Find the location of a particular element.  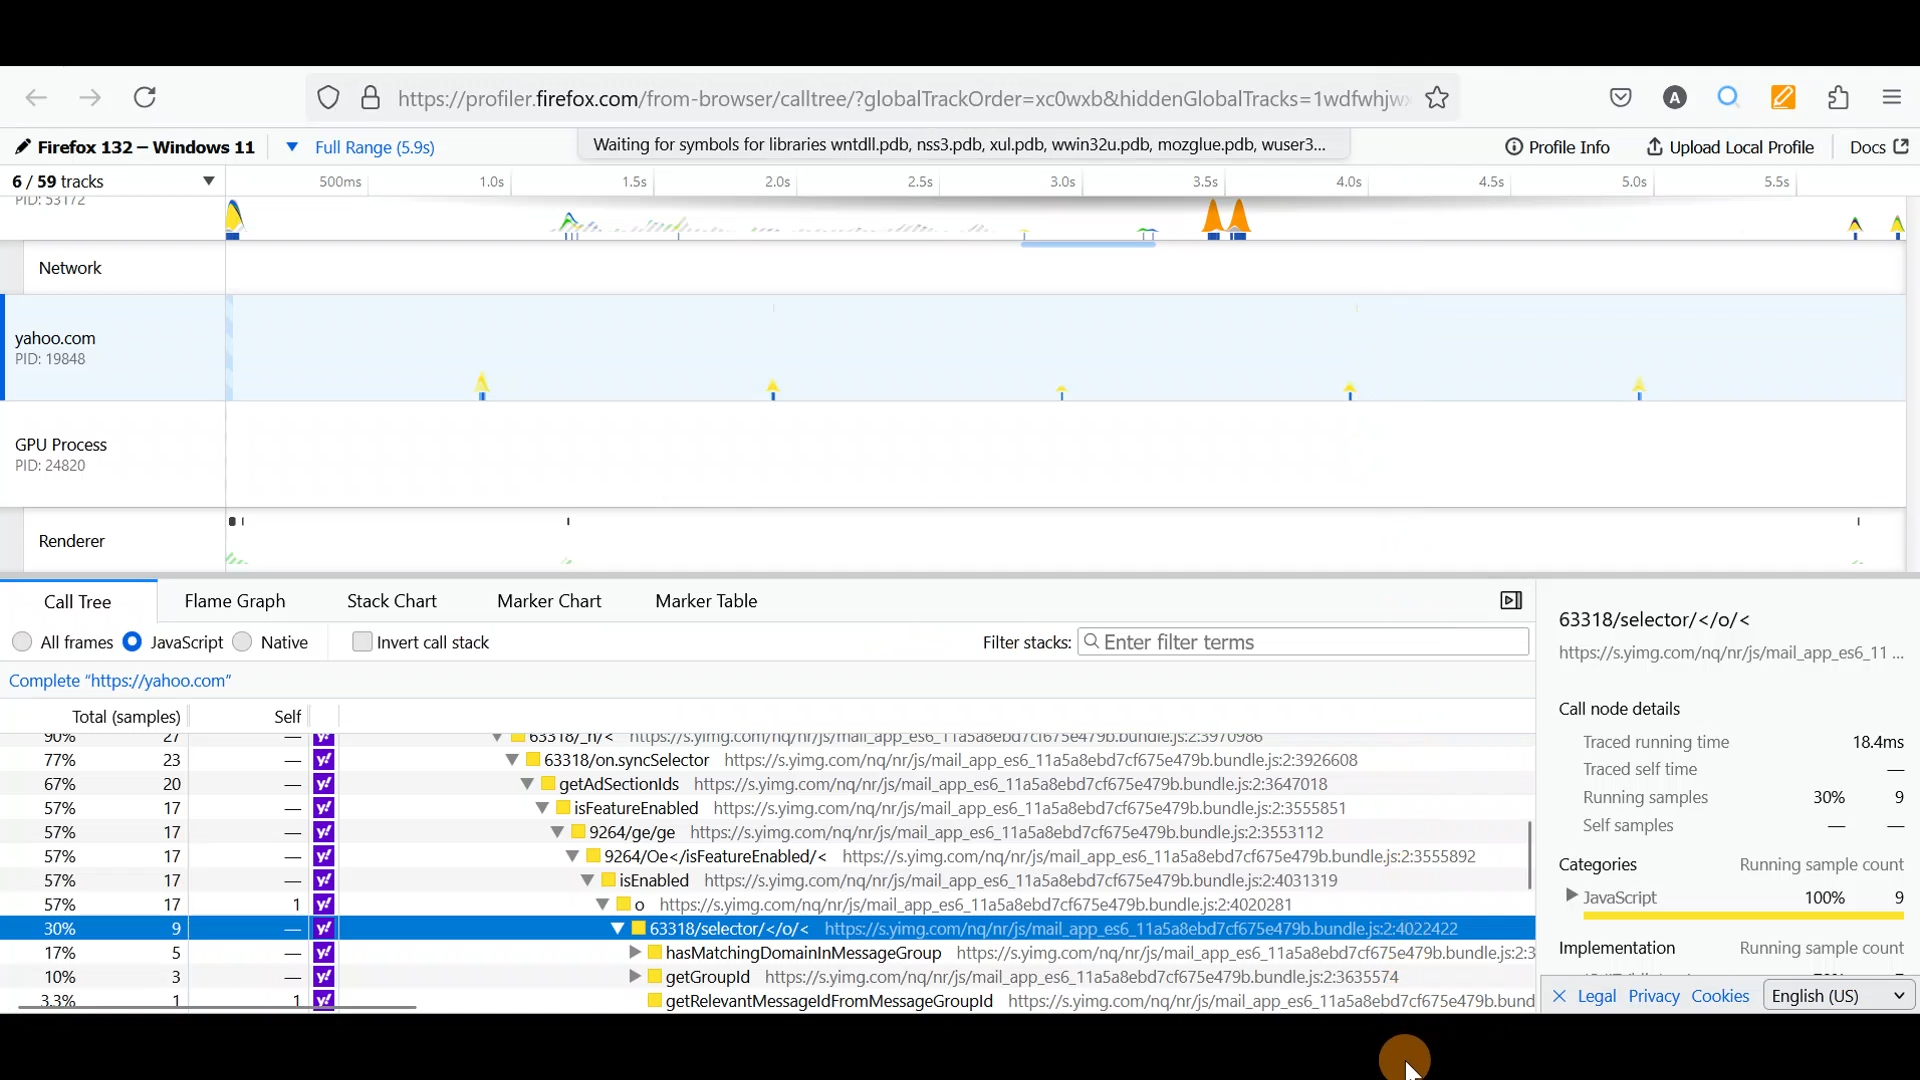

Go back one page is located at coordinates (29, 96).